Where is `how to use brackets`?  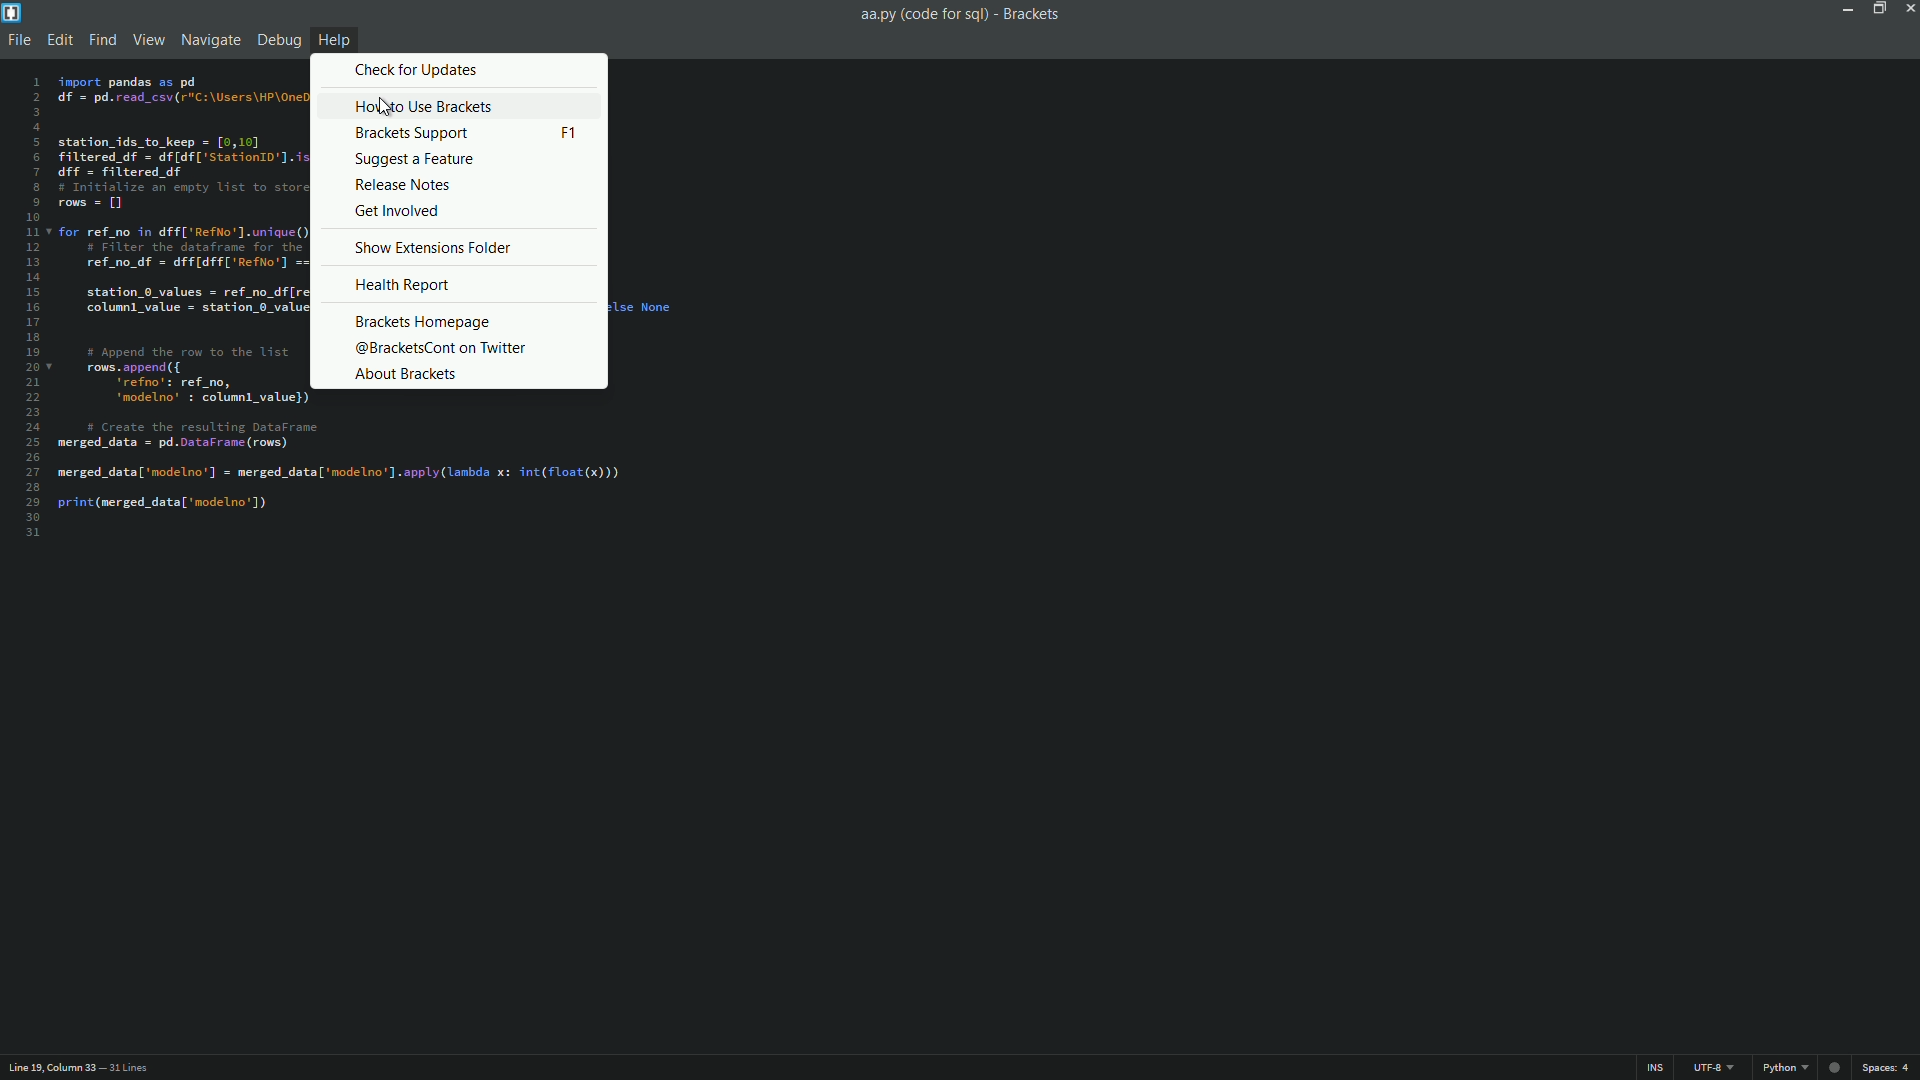 how to use brackets is located at coordinates (425, 105).